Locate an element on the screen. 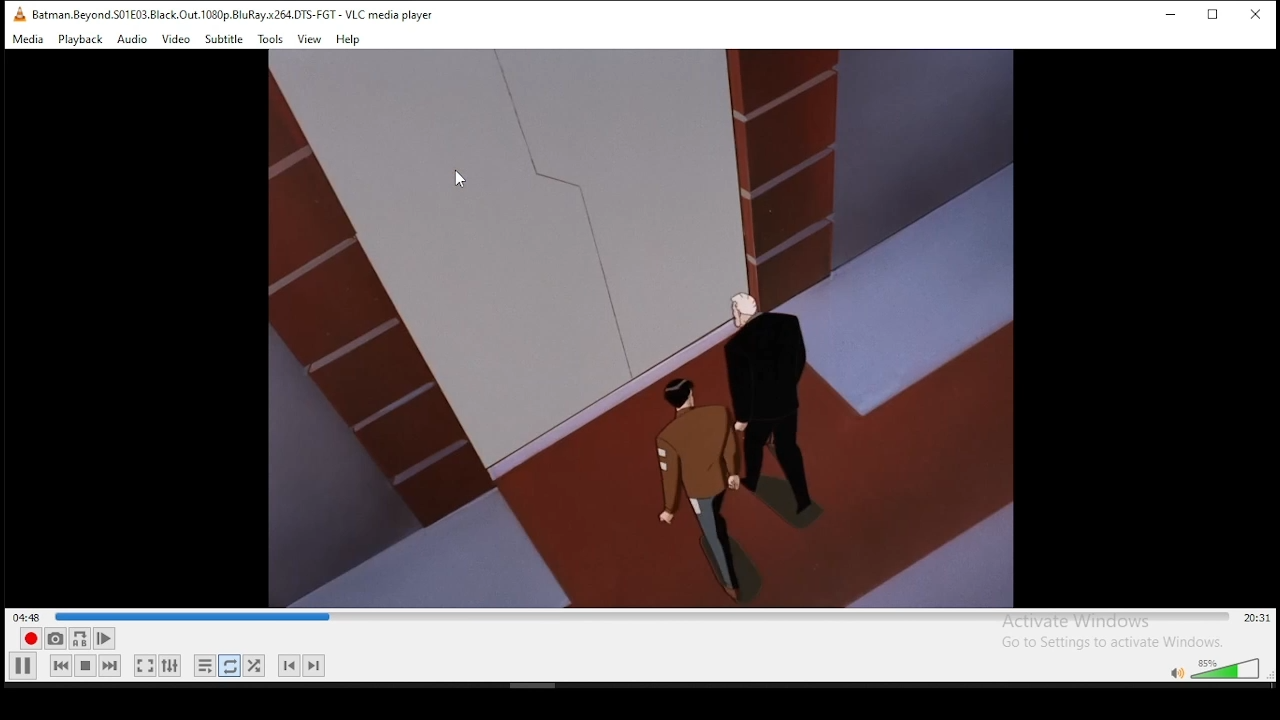 This screenshot has height=720, width=1280. volumne control is located at coordinates (1214, 669).